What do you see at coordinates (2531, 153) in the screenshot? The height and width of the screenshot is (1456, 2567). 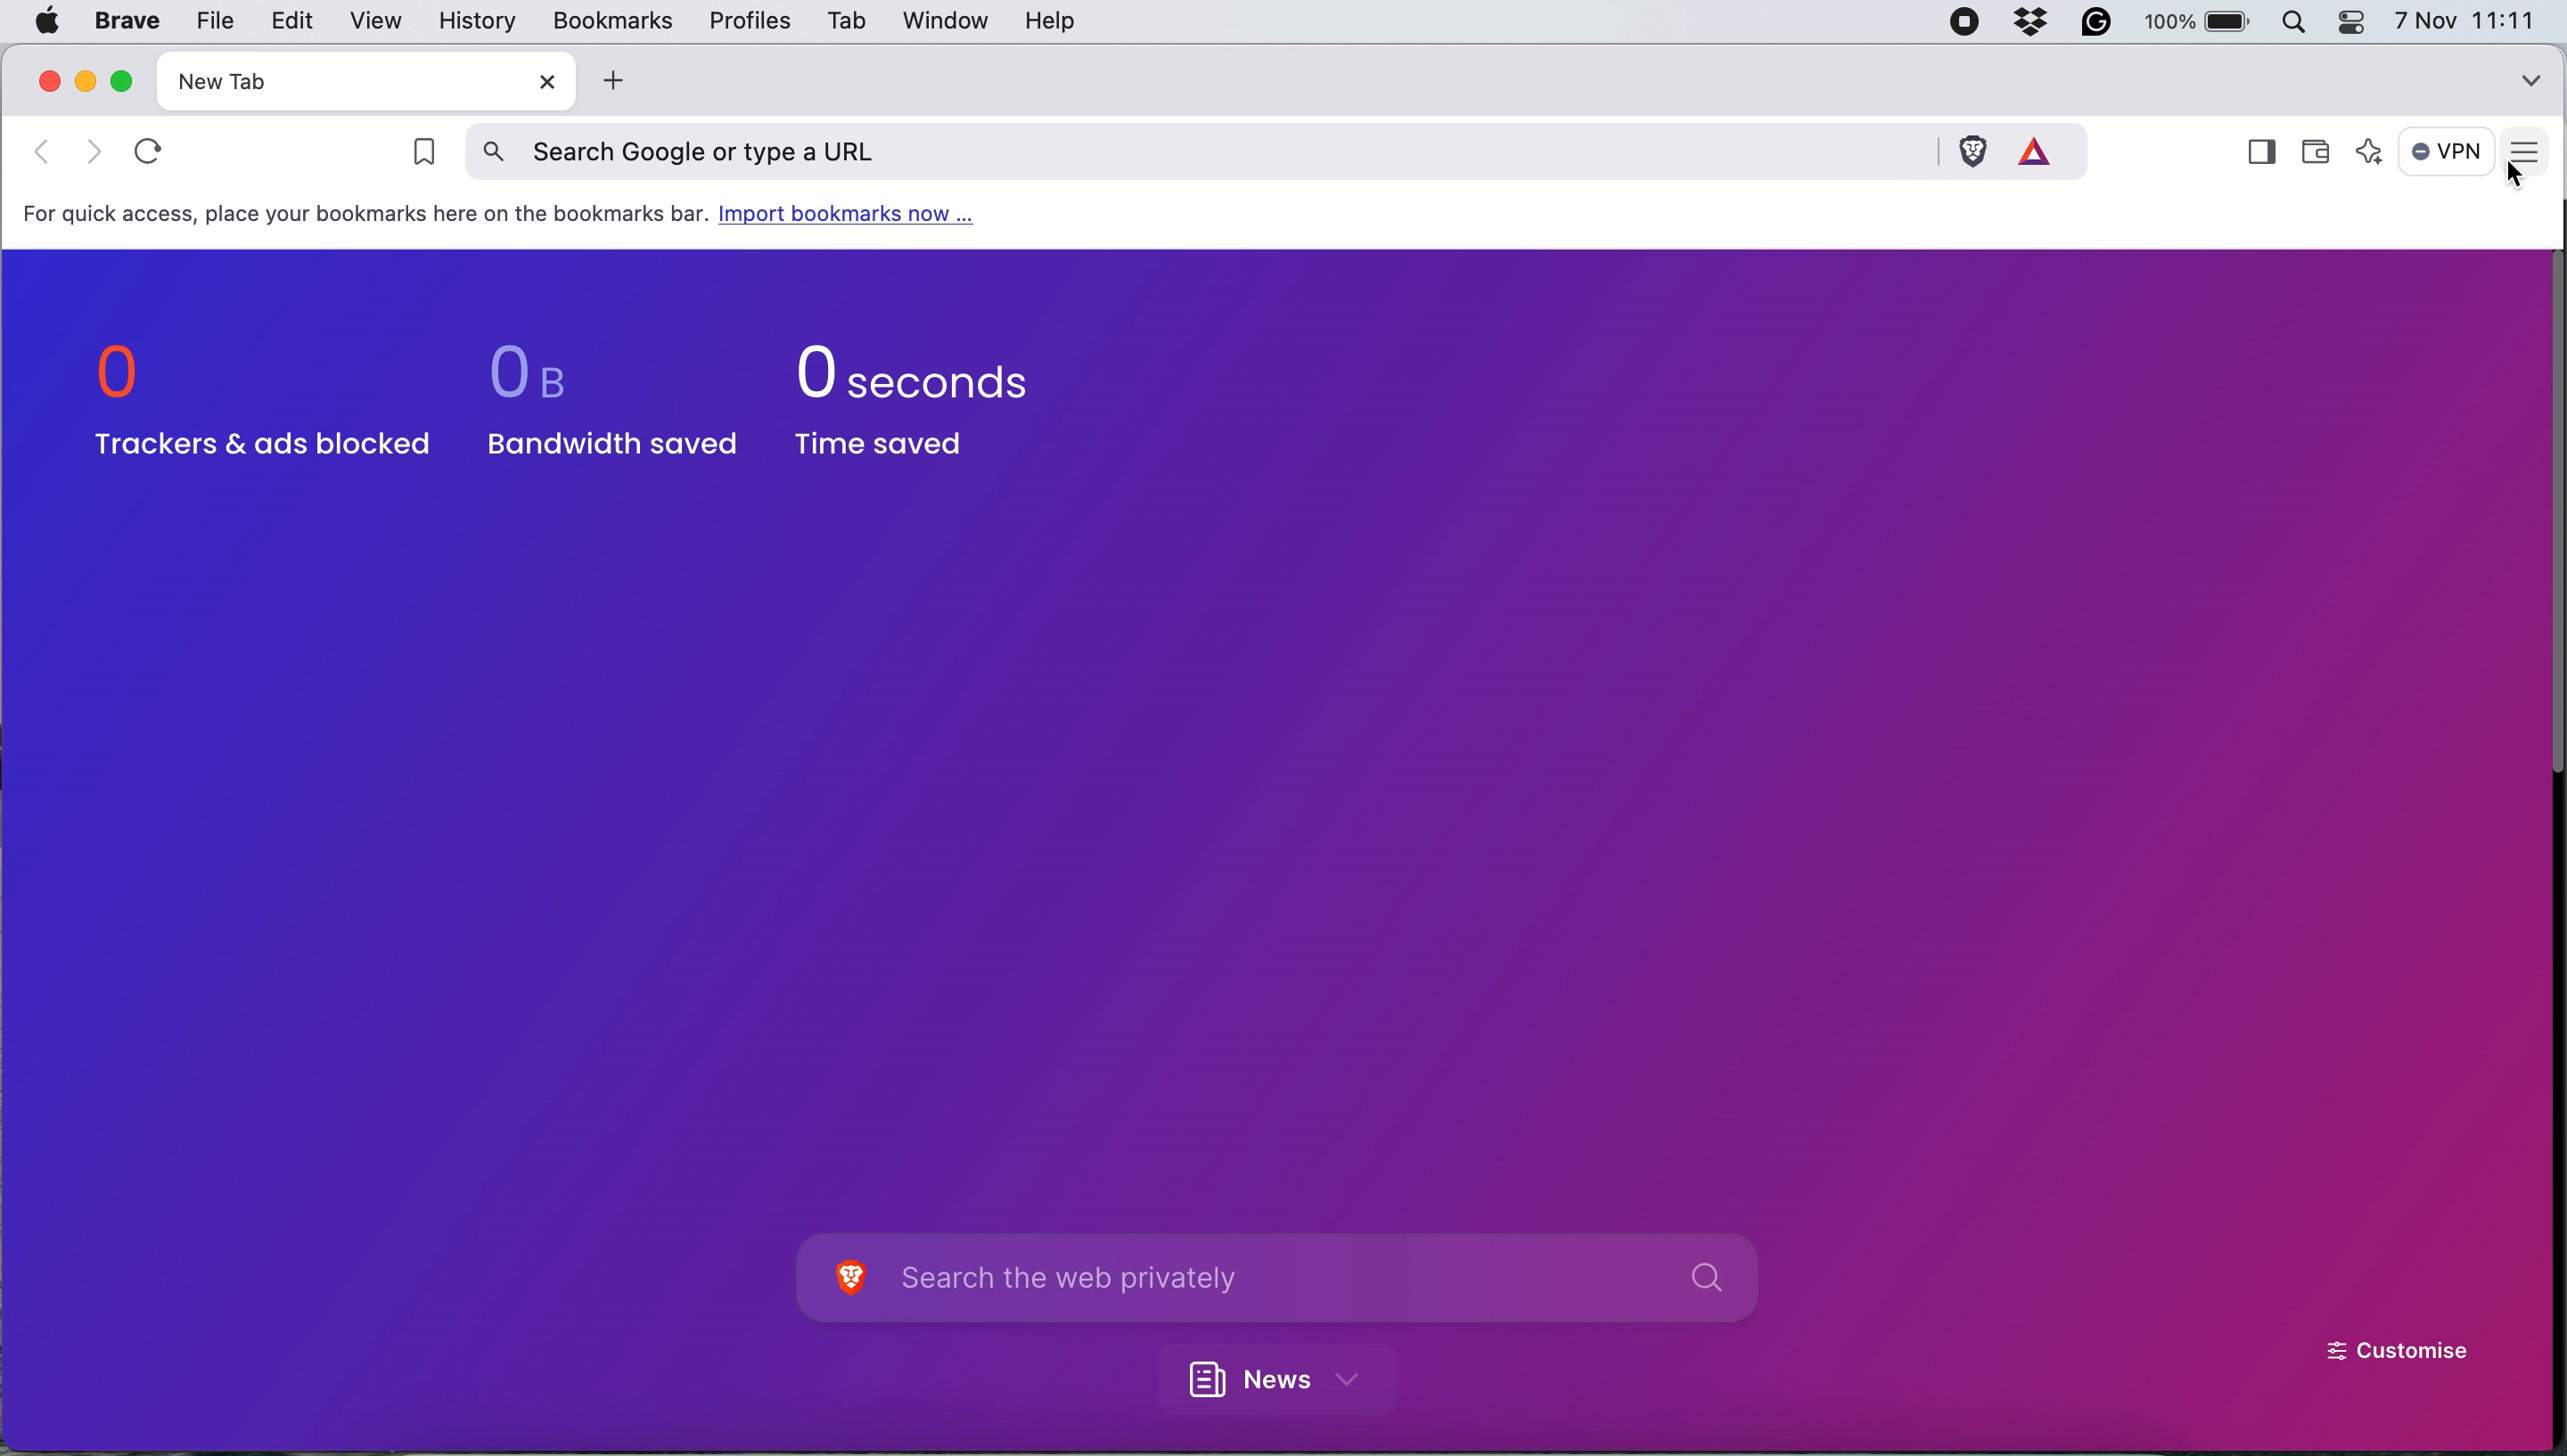 I see `Customize and control Brave` at bounding box center [2531, 153].